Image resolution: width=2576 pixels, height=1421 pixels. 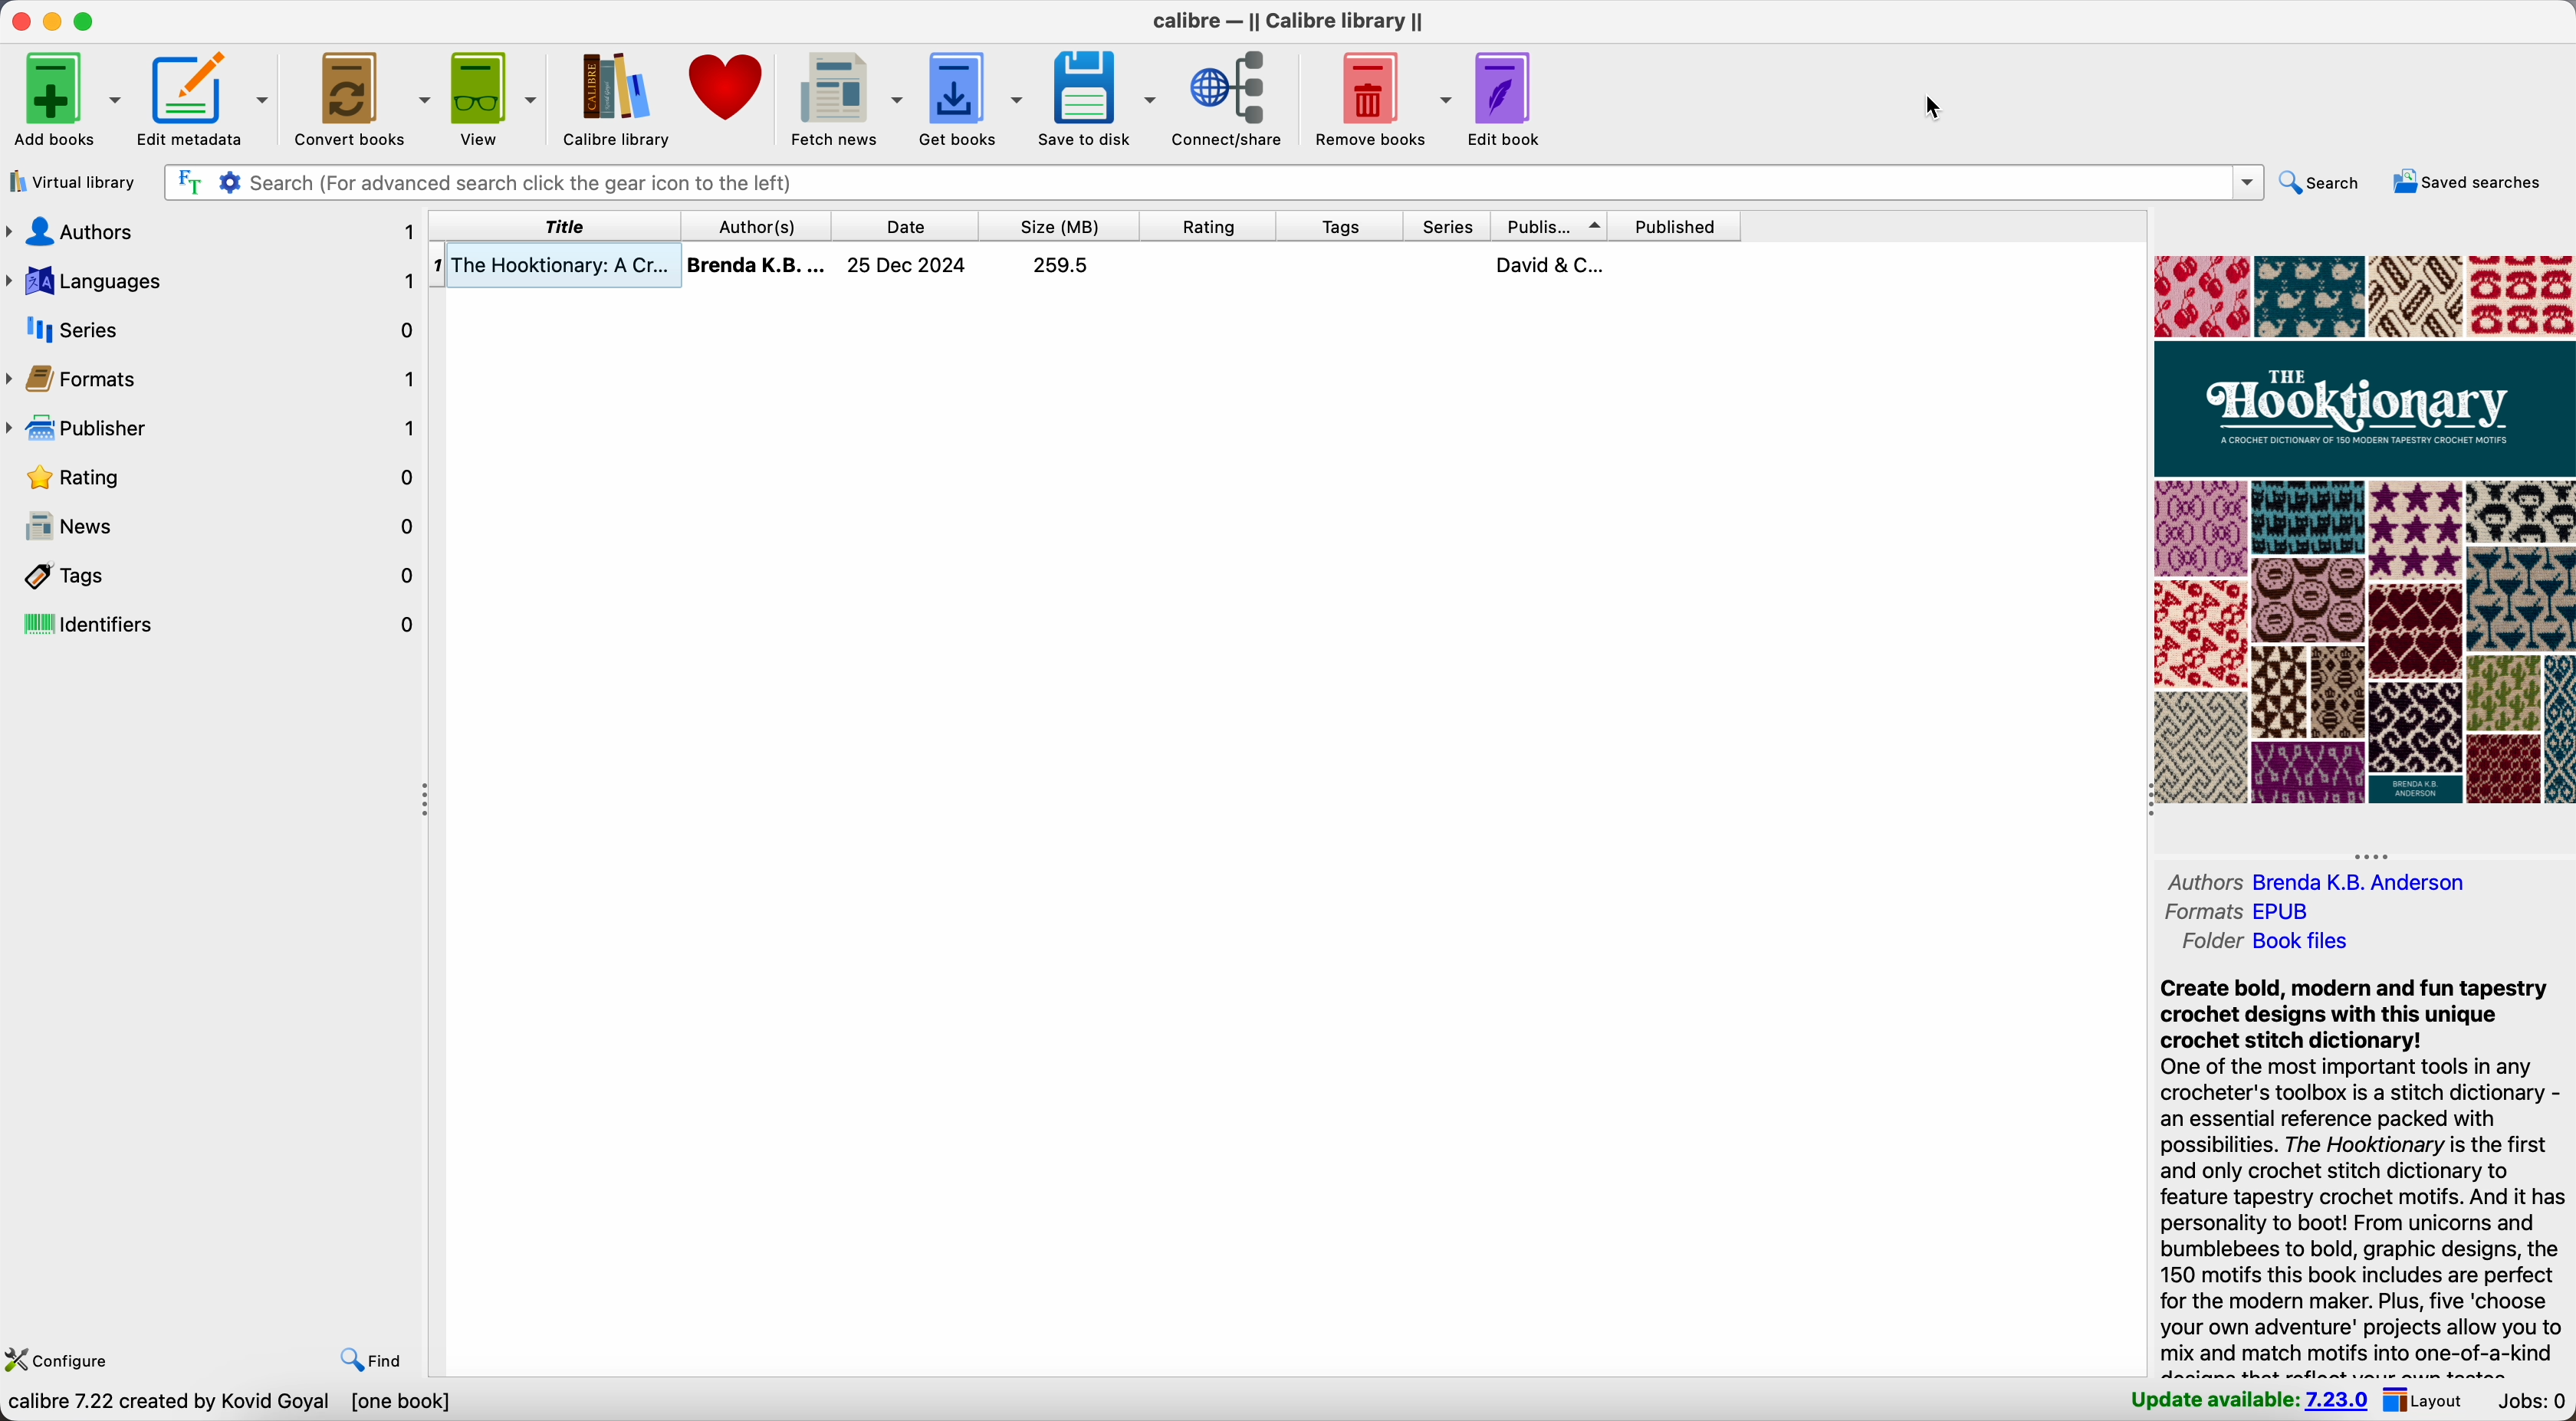 What do you see at coordinates (2327, 183) in the screenshot?
I see `search` at bounding box center [2327, 183].